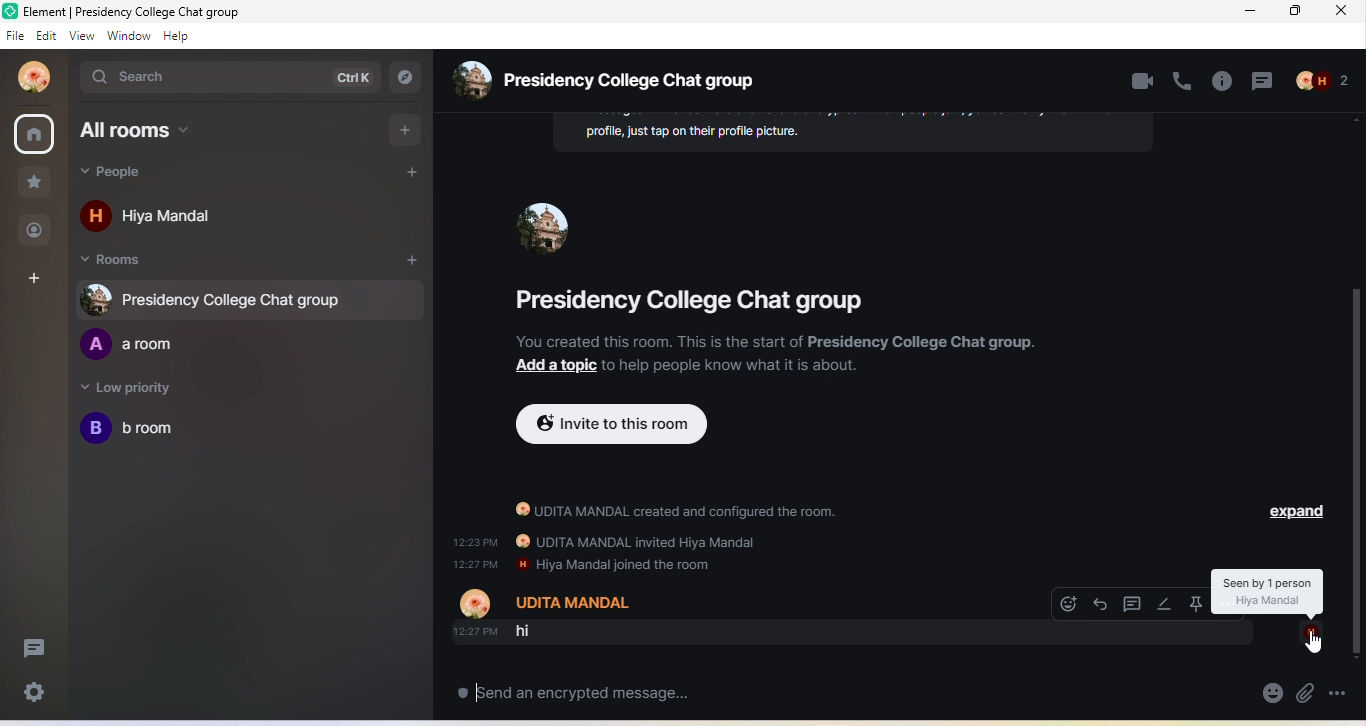  I want to click on explore, so click(407, 76).